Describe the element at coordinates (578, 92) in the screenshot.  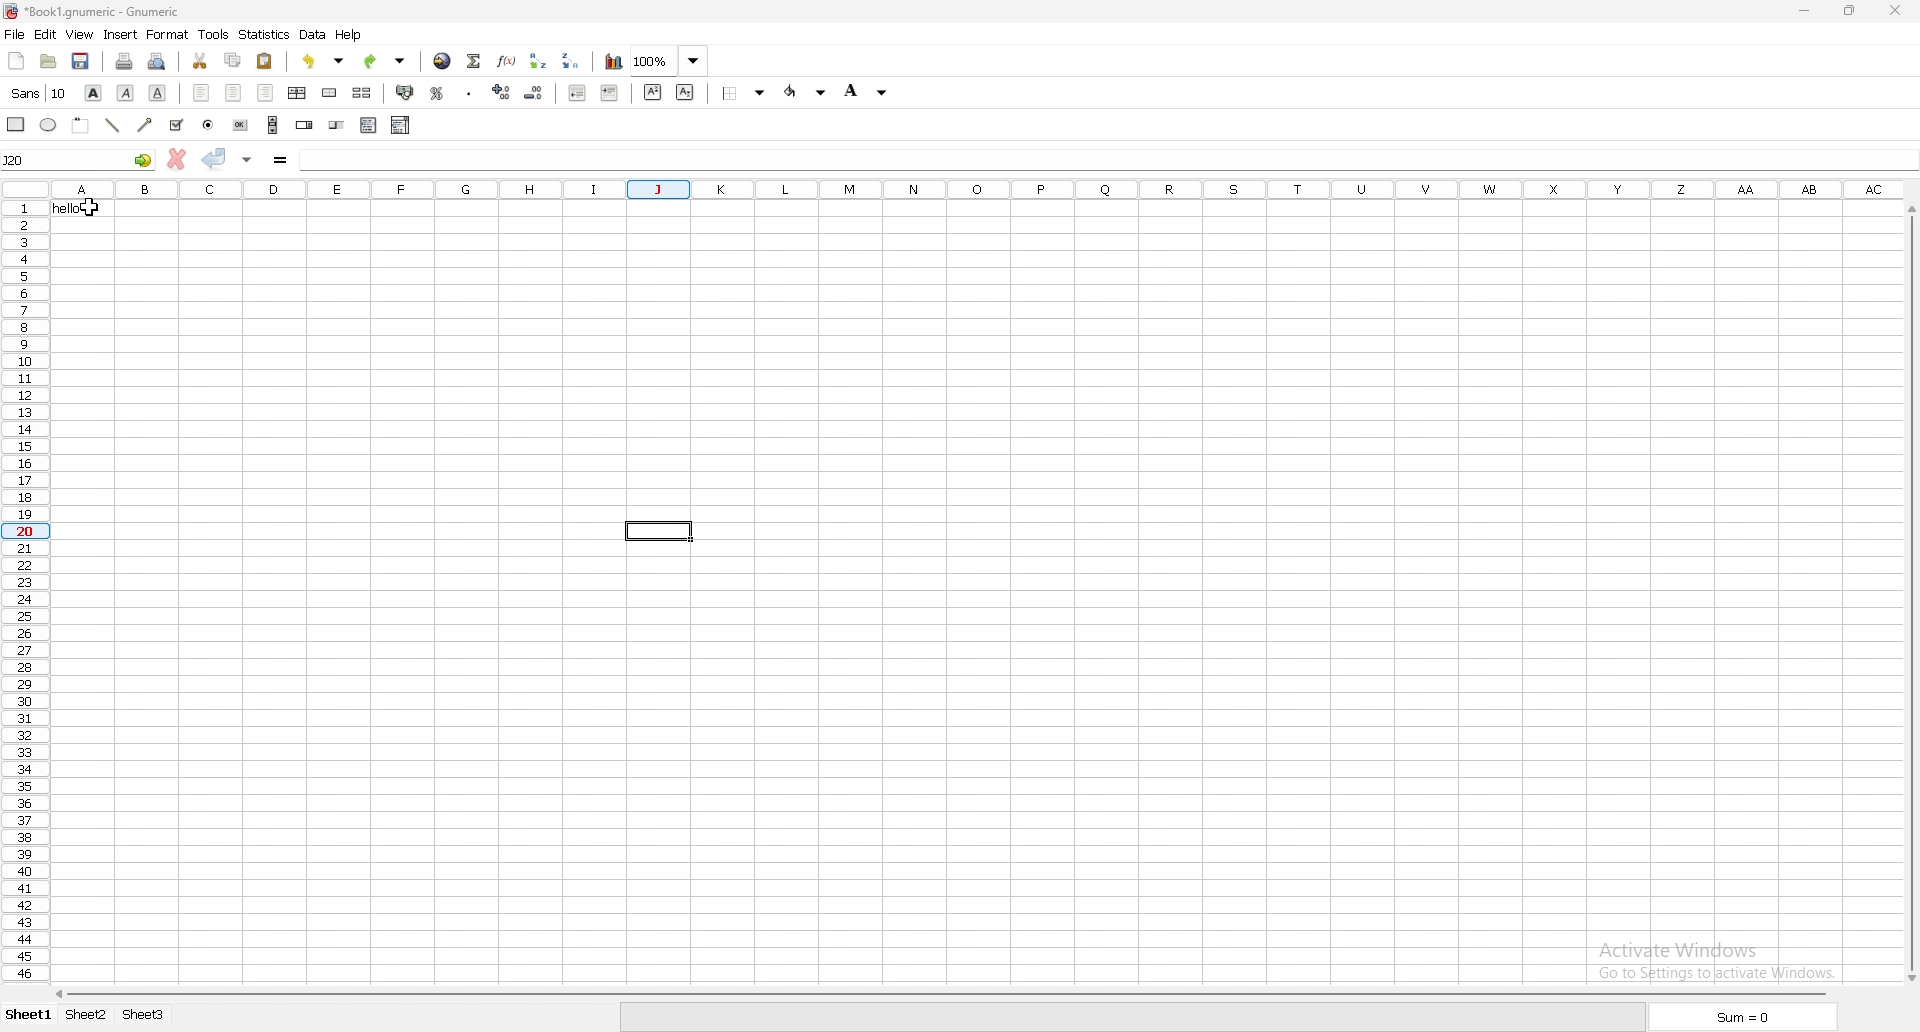
I see `decrease indent` at that location.